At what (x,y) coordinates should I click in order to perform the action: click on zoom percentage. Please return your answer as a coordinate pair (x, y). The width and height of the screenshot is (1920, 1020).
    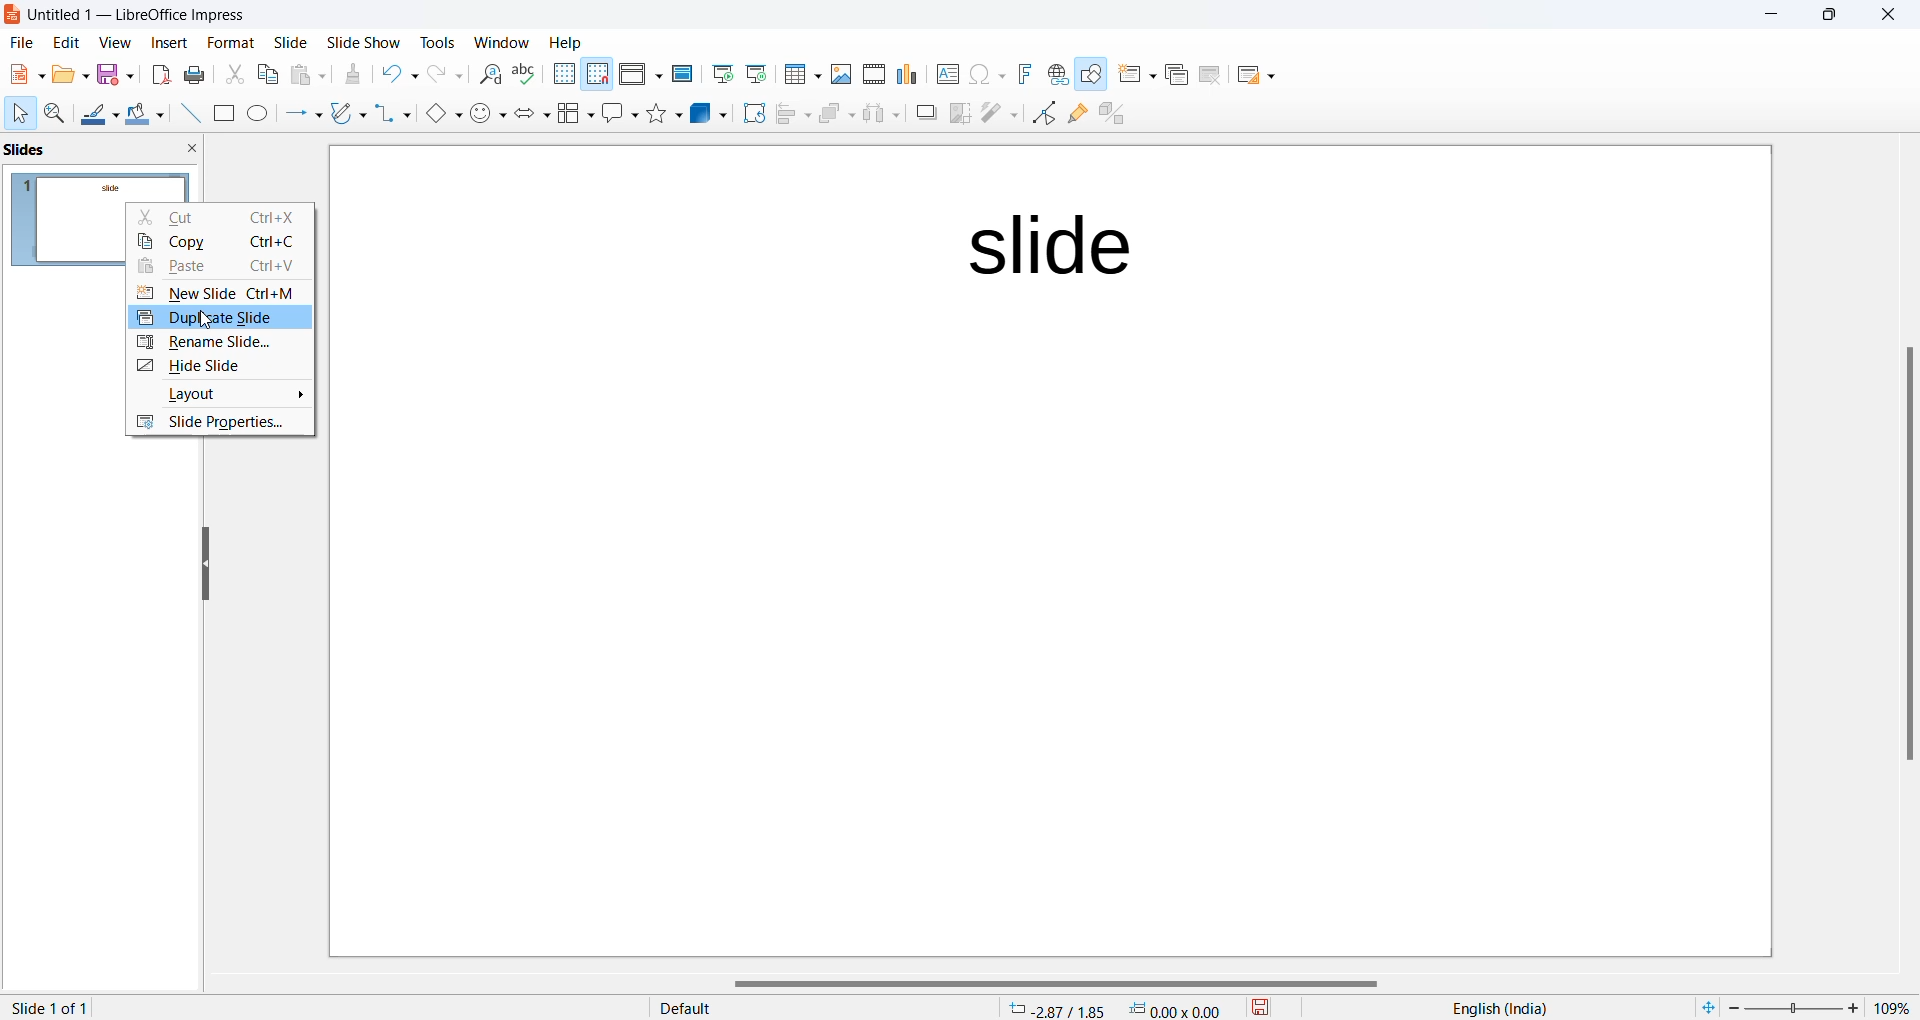
    Looking at the image, I should click on (1896, 1006).